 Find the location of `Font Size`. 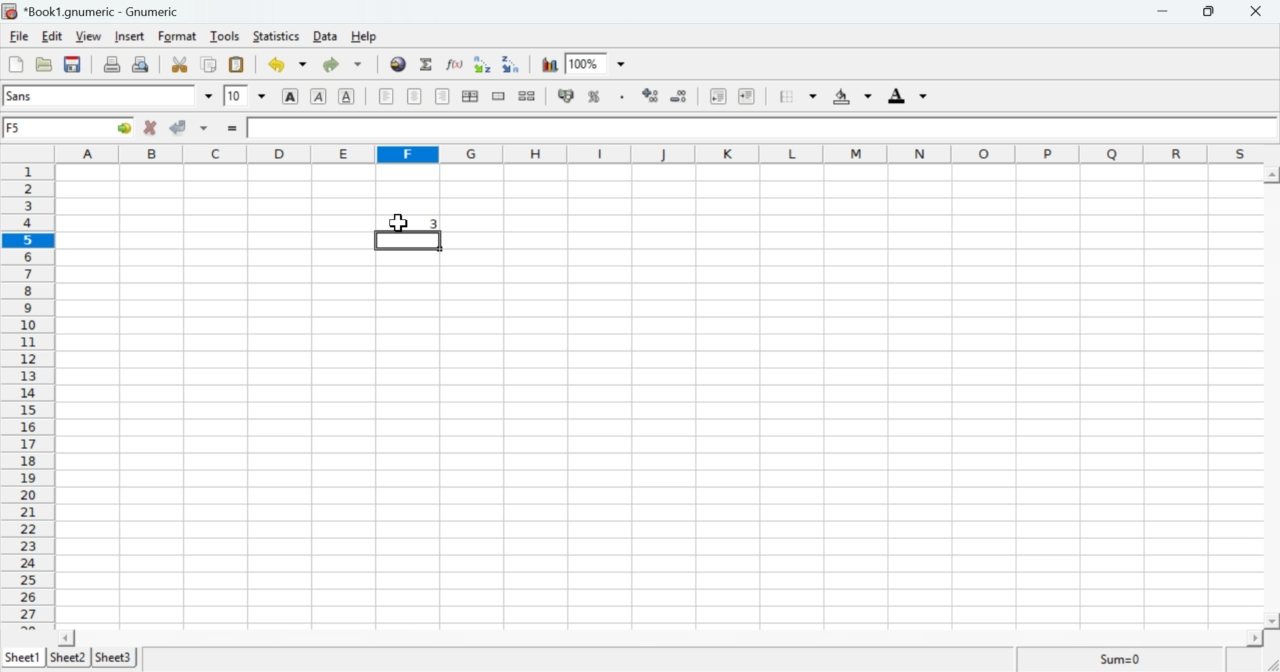

Font Size is located at coordinates (234, 96).